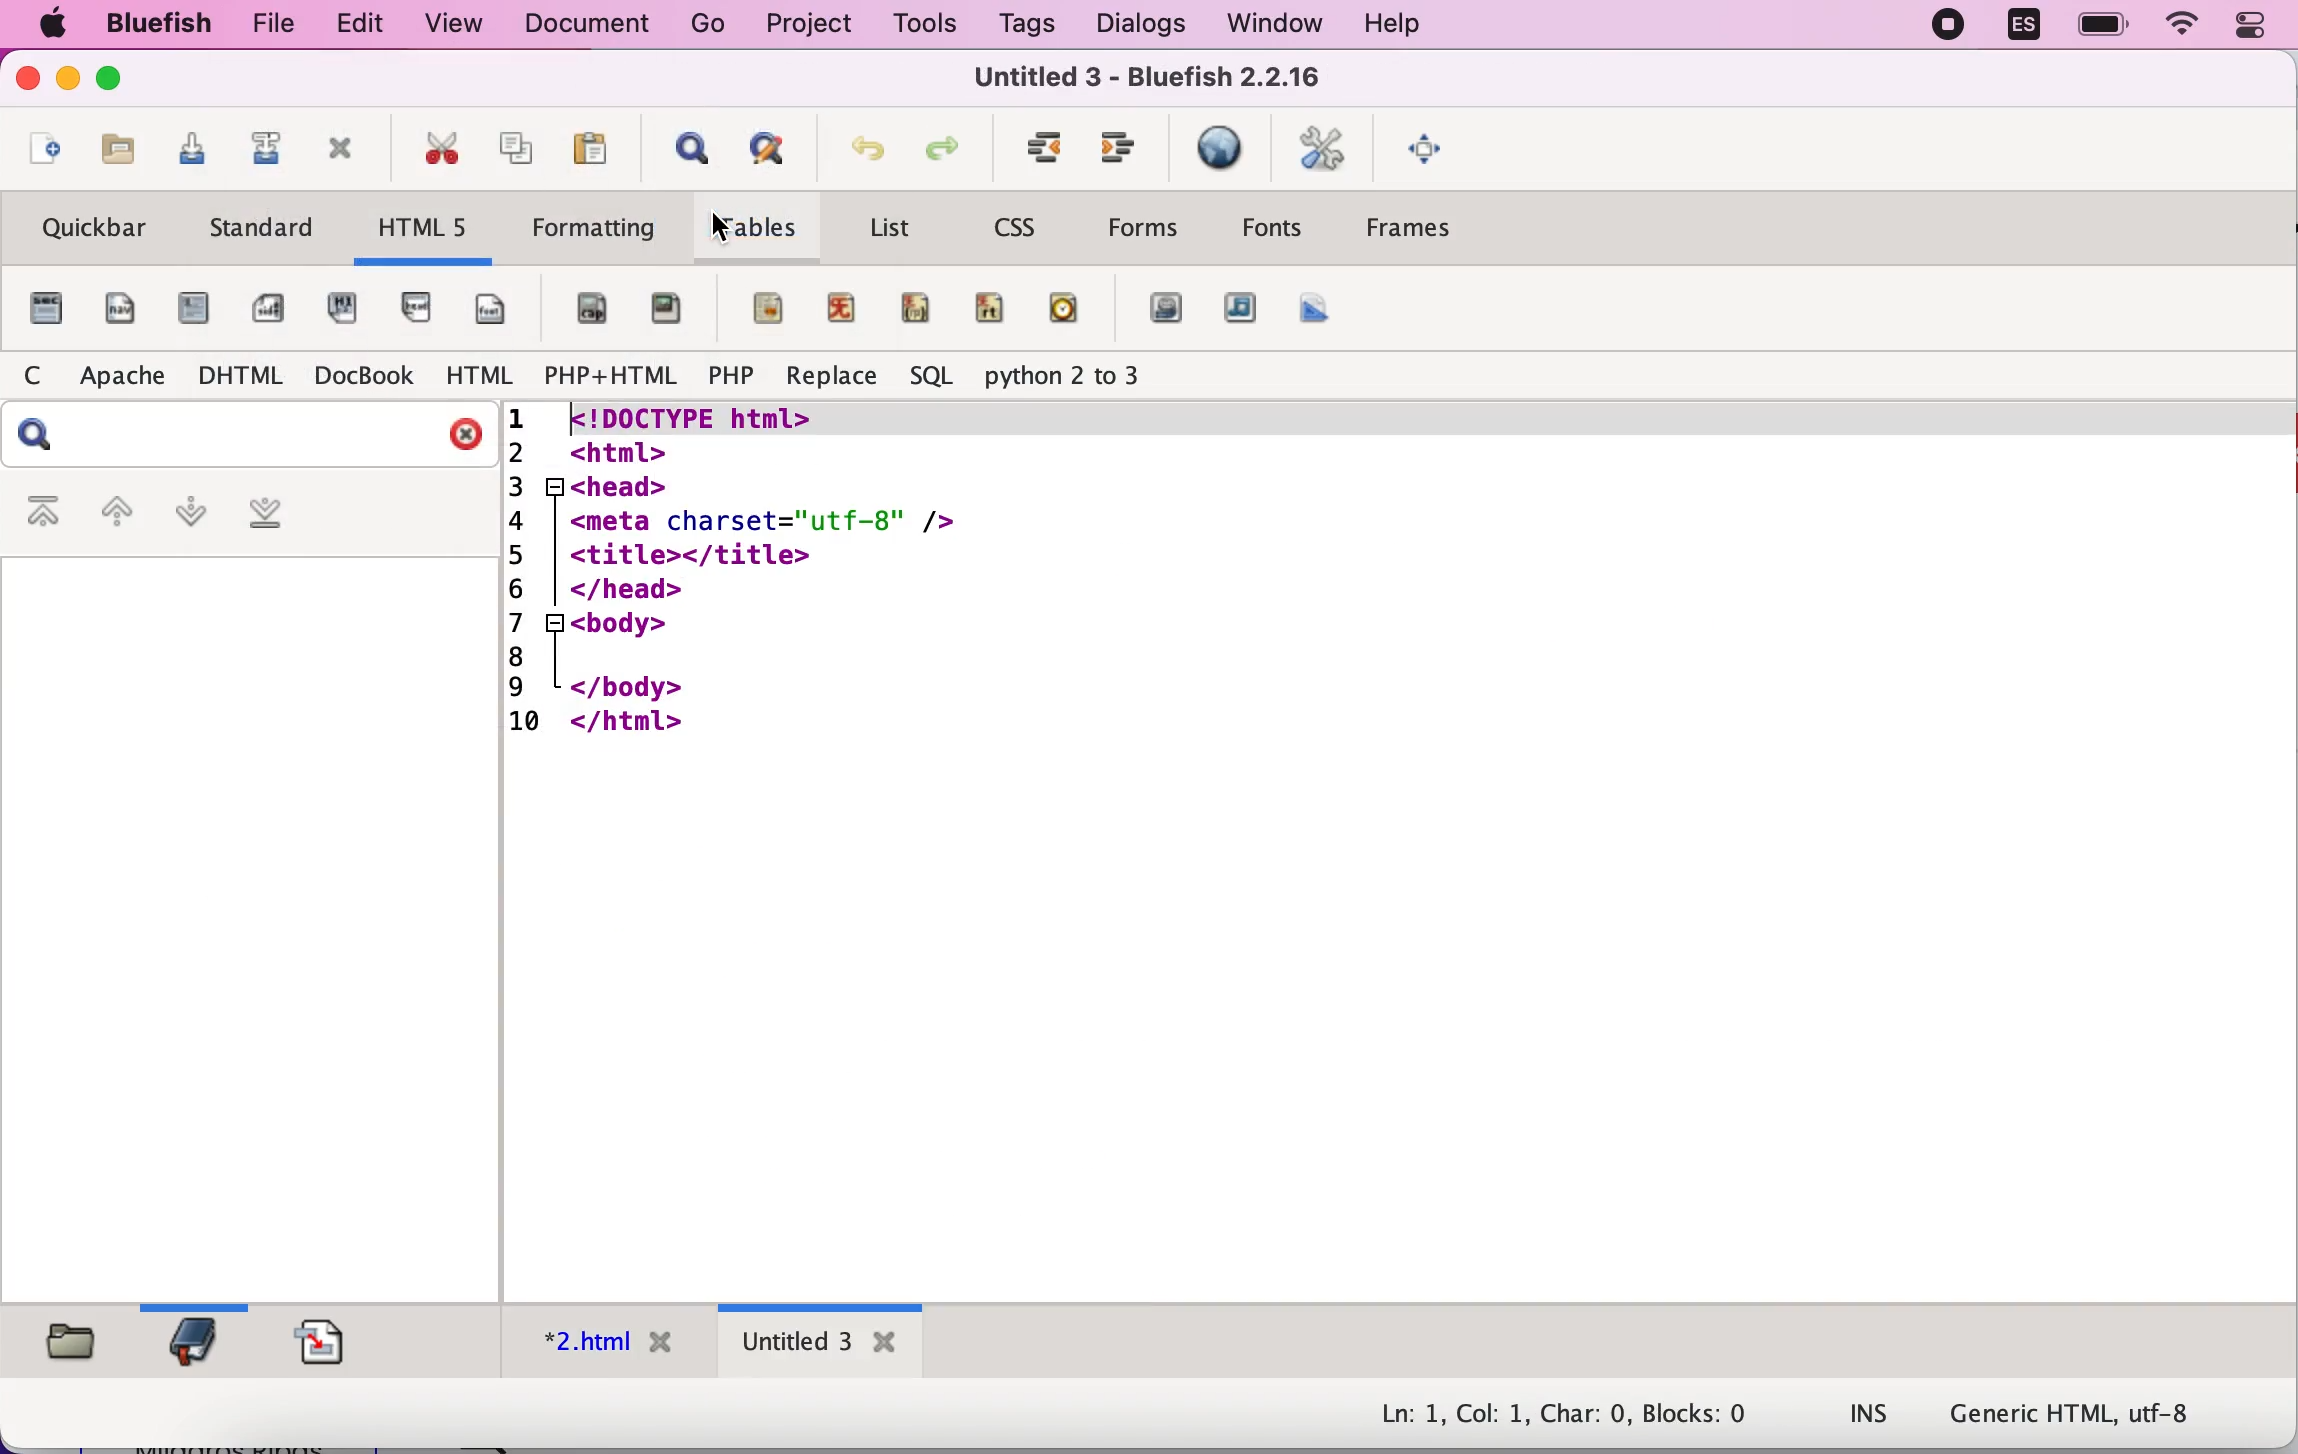 Image resolution: width=2298 pixels, height=1454 pixels. Describe the element at coordinates (197, 1340) in the screenshot. I see `bookmarks` at that location.